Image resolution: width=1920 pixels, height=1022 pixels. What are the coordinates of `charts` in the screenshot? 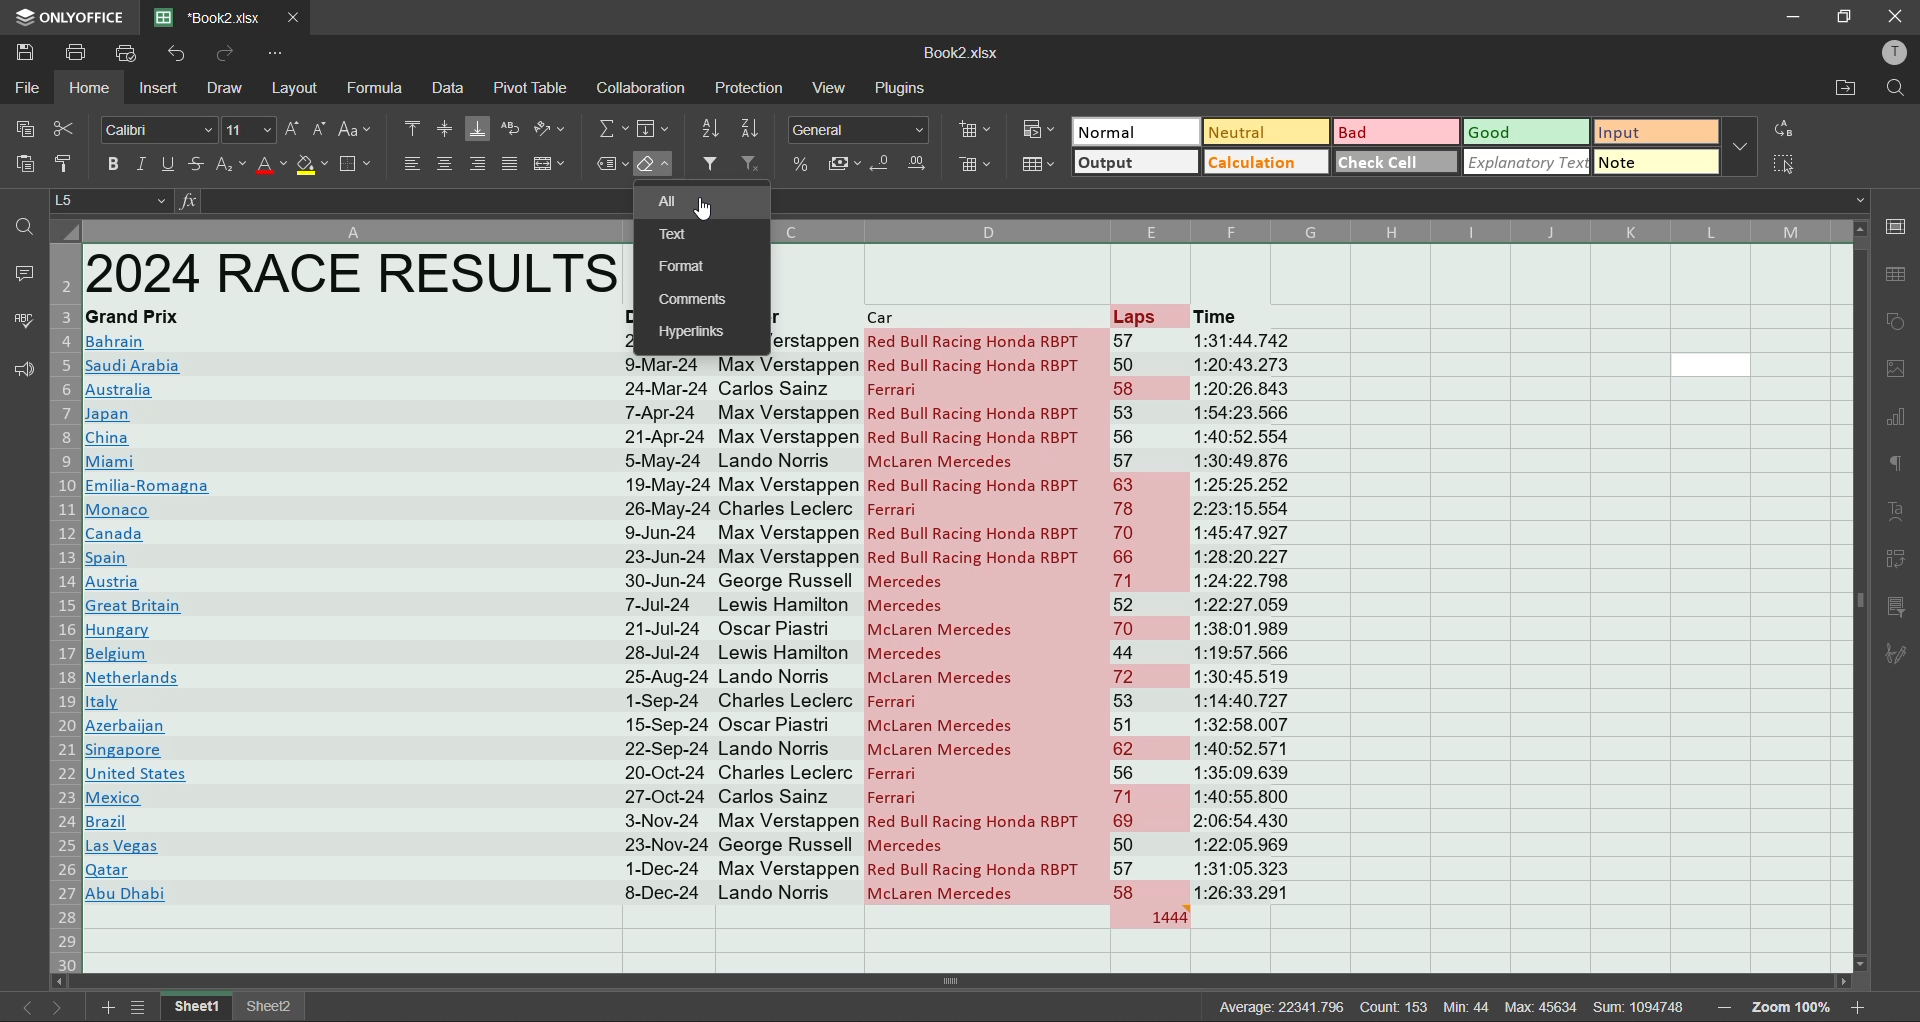 It's located at (1895, 421).